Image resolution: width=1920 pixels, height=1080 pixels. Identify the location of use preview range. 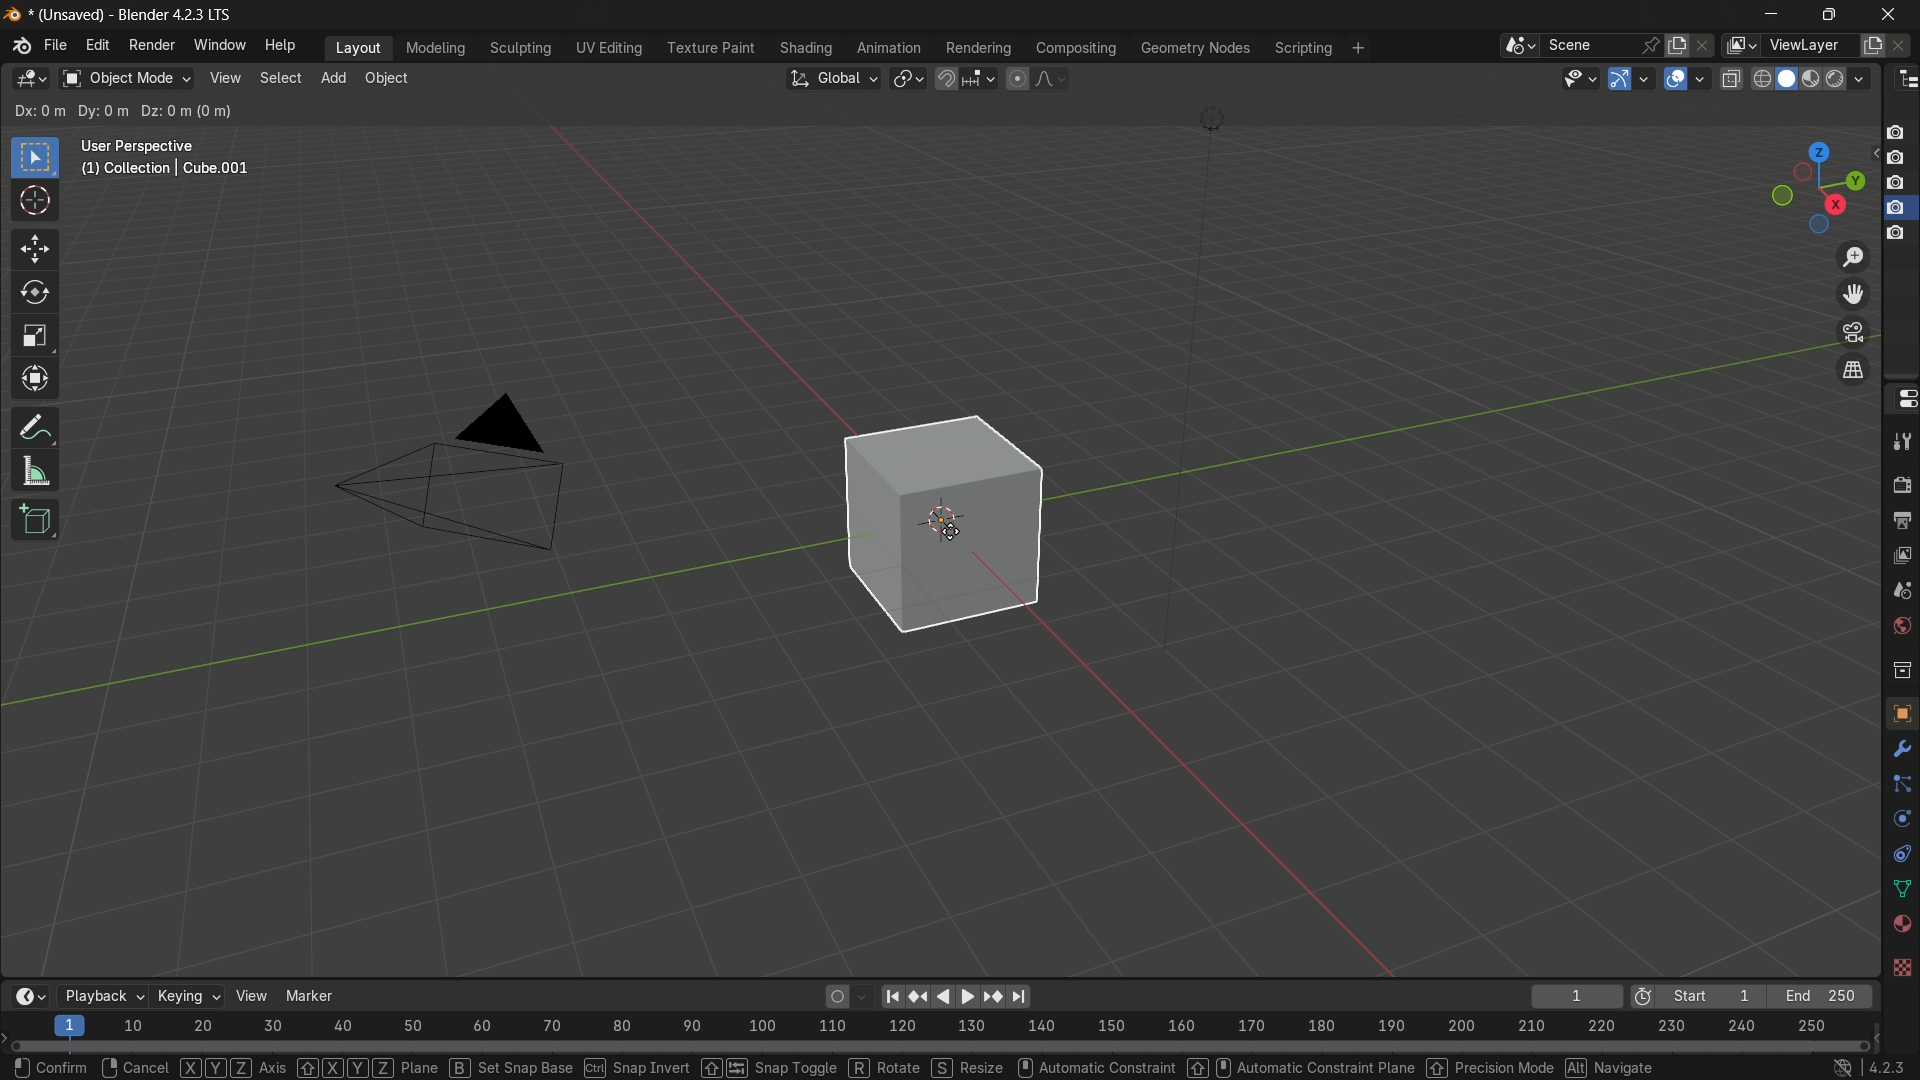
(1642, 998).